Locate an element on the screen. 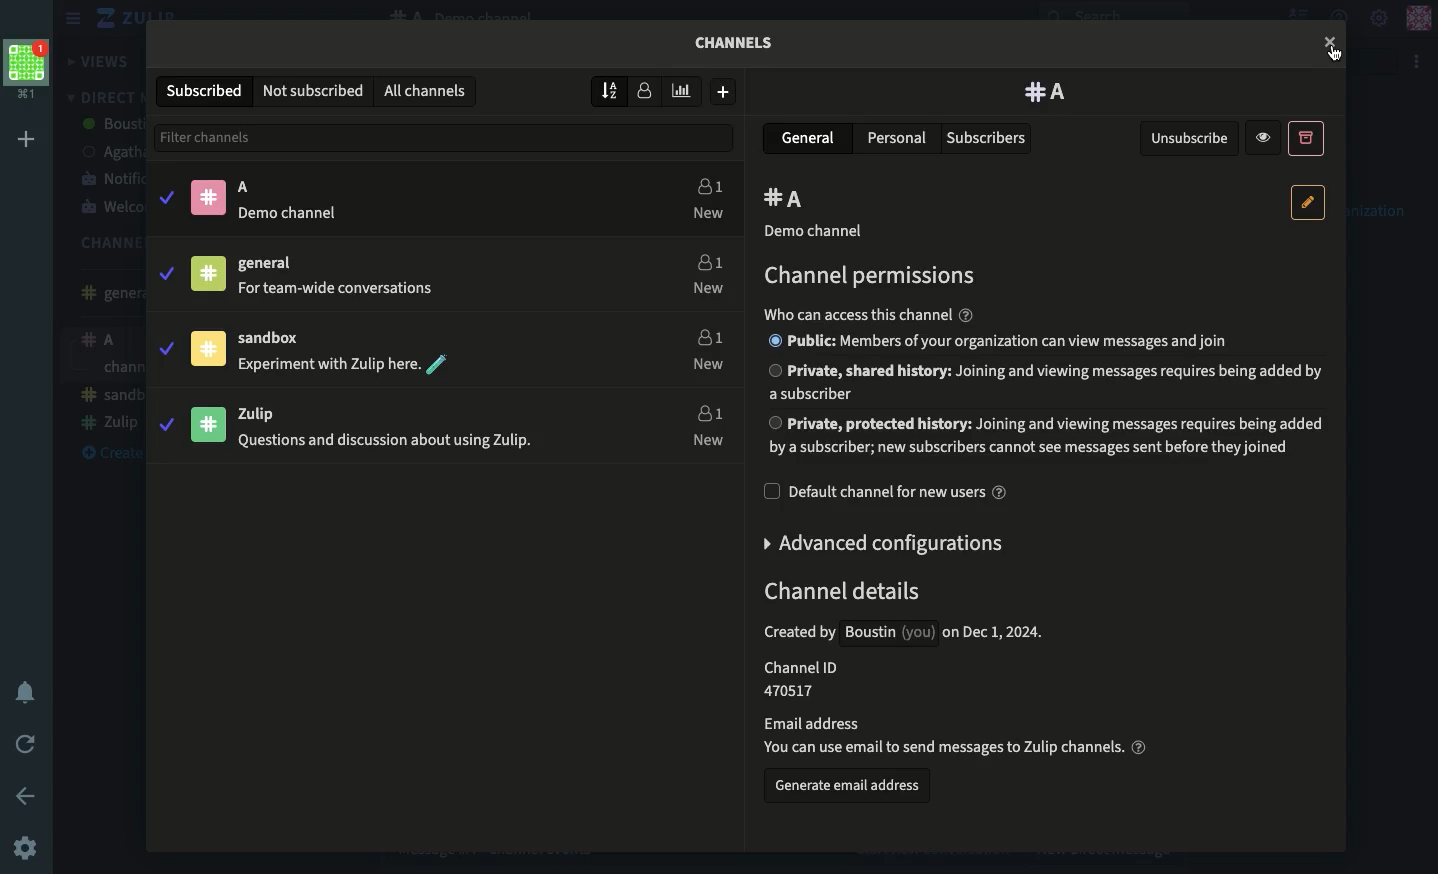 Image resolution: width=1438 pixels, height=874 pixels. A is located at coordinates (410, 199).